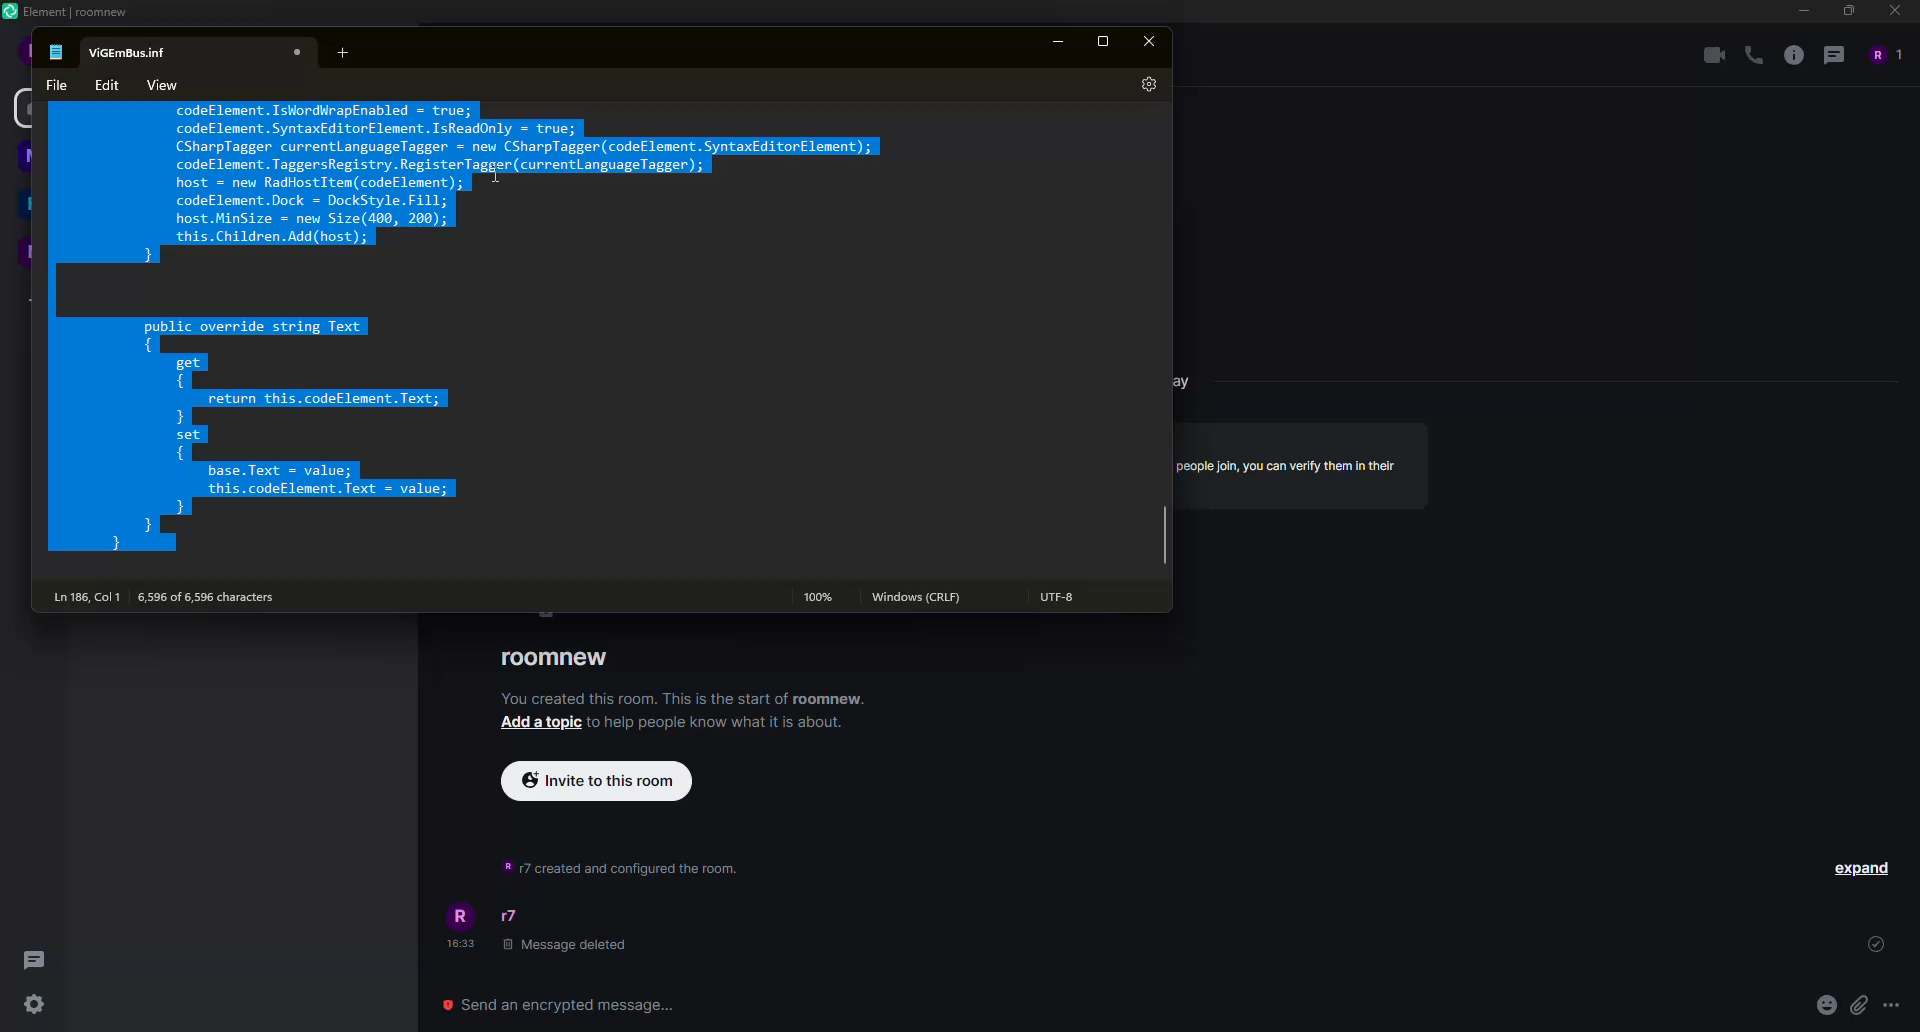 This screenshot has width=1920, height=1032. Describe the element at coordinates (1060, 41) in the screenshot. I see `minimize` at that location.